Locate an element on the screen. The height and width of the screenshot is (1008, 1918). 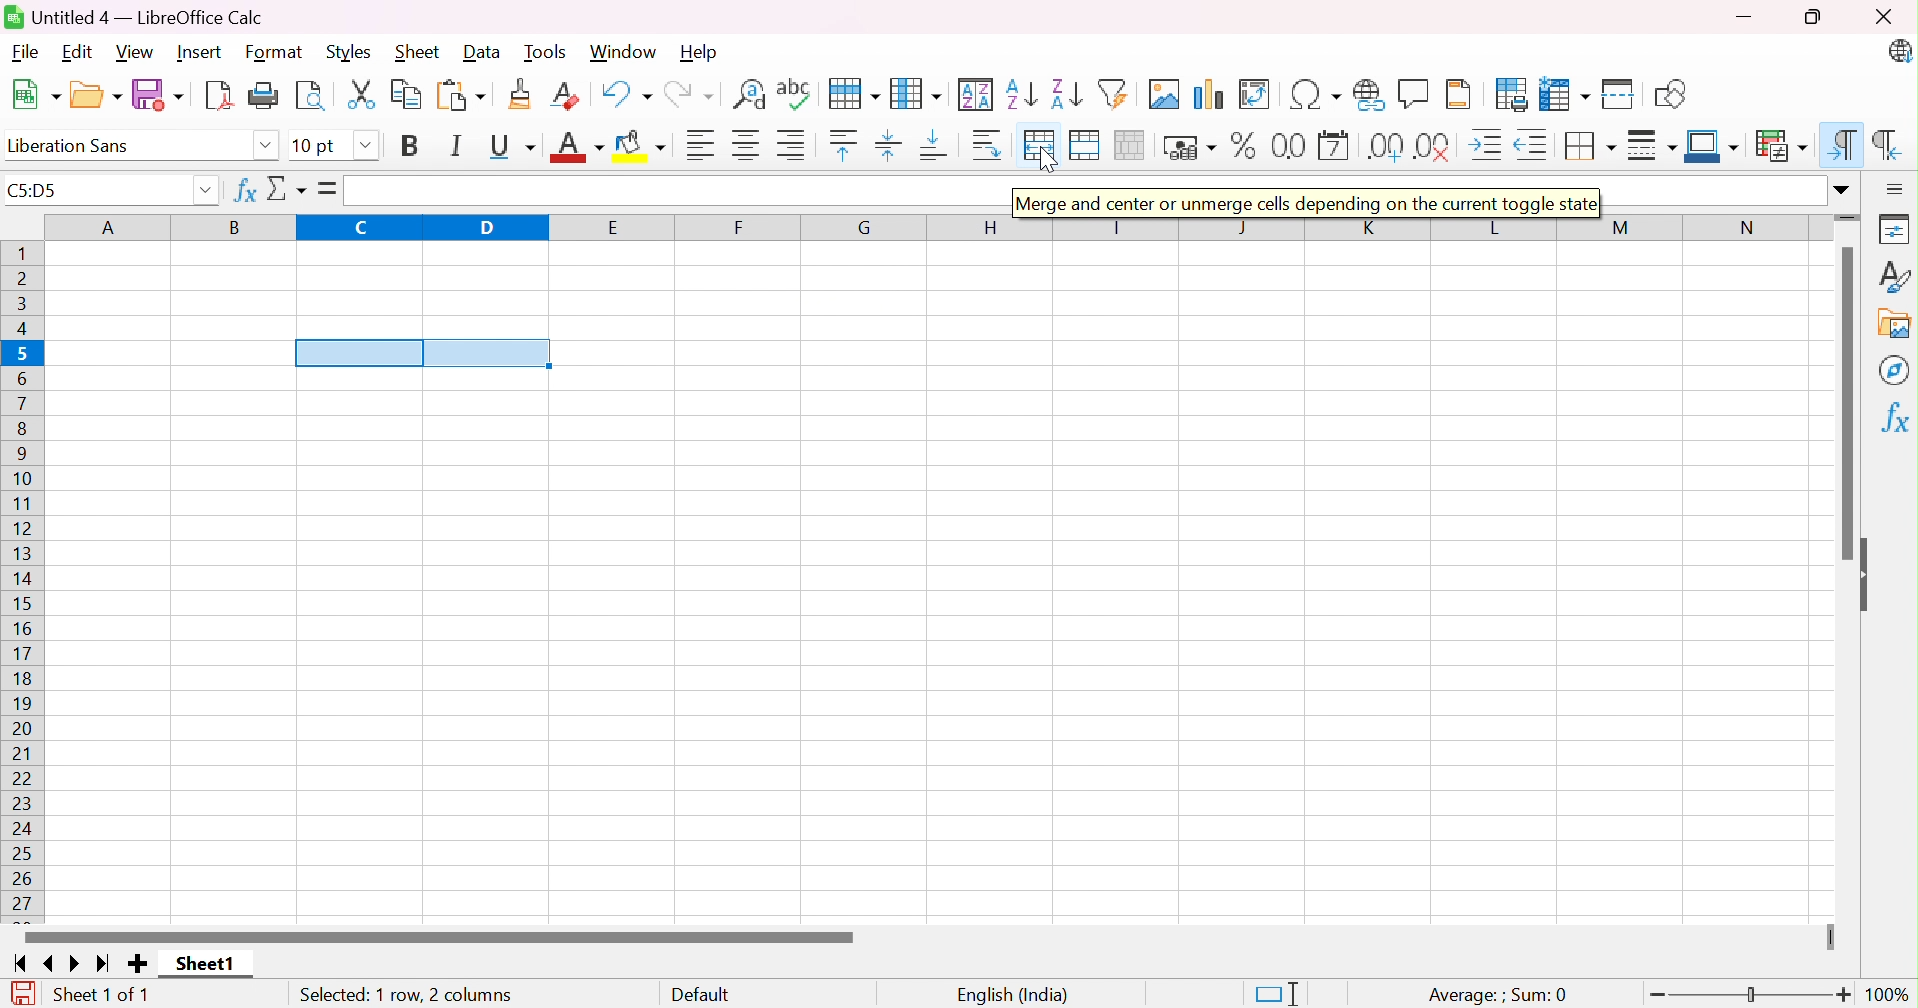
Border Color is located at coordinates (1711, 145).